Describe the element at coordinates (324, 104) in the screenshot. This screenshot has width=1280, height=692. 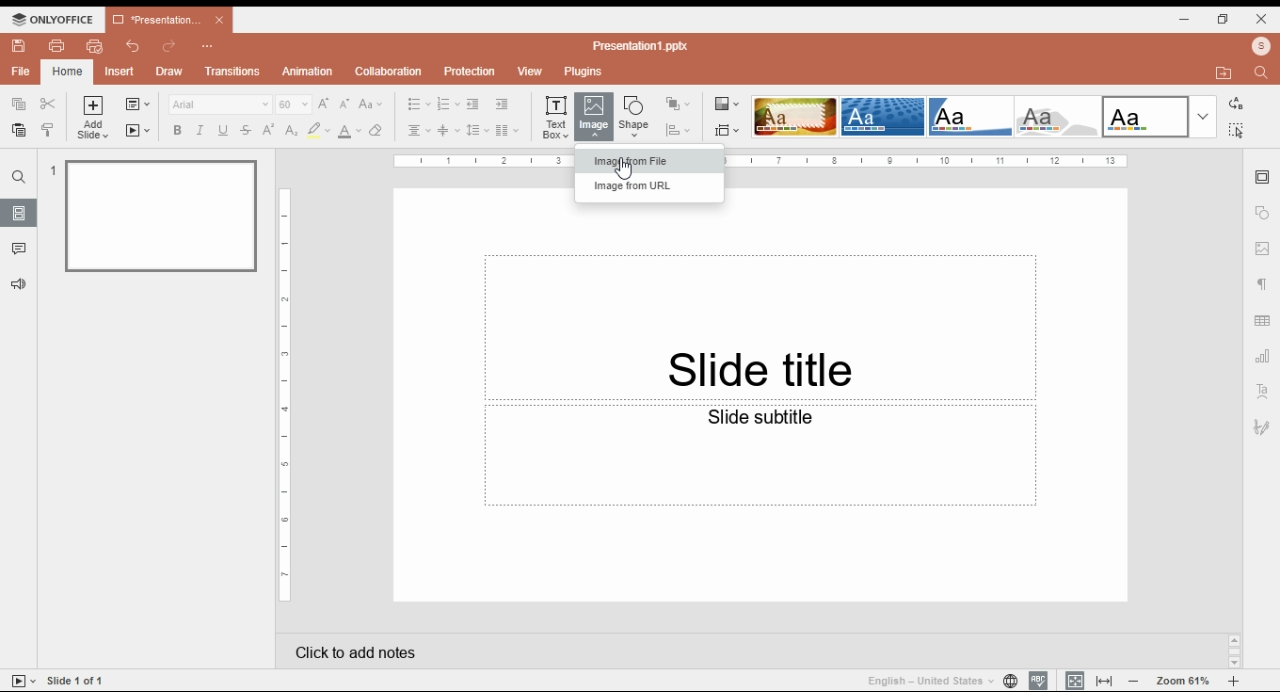
I see `increment font size` at that location.